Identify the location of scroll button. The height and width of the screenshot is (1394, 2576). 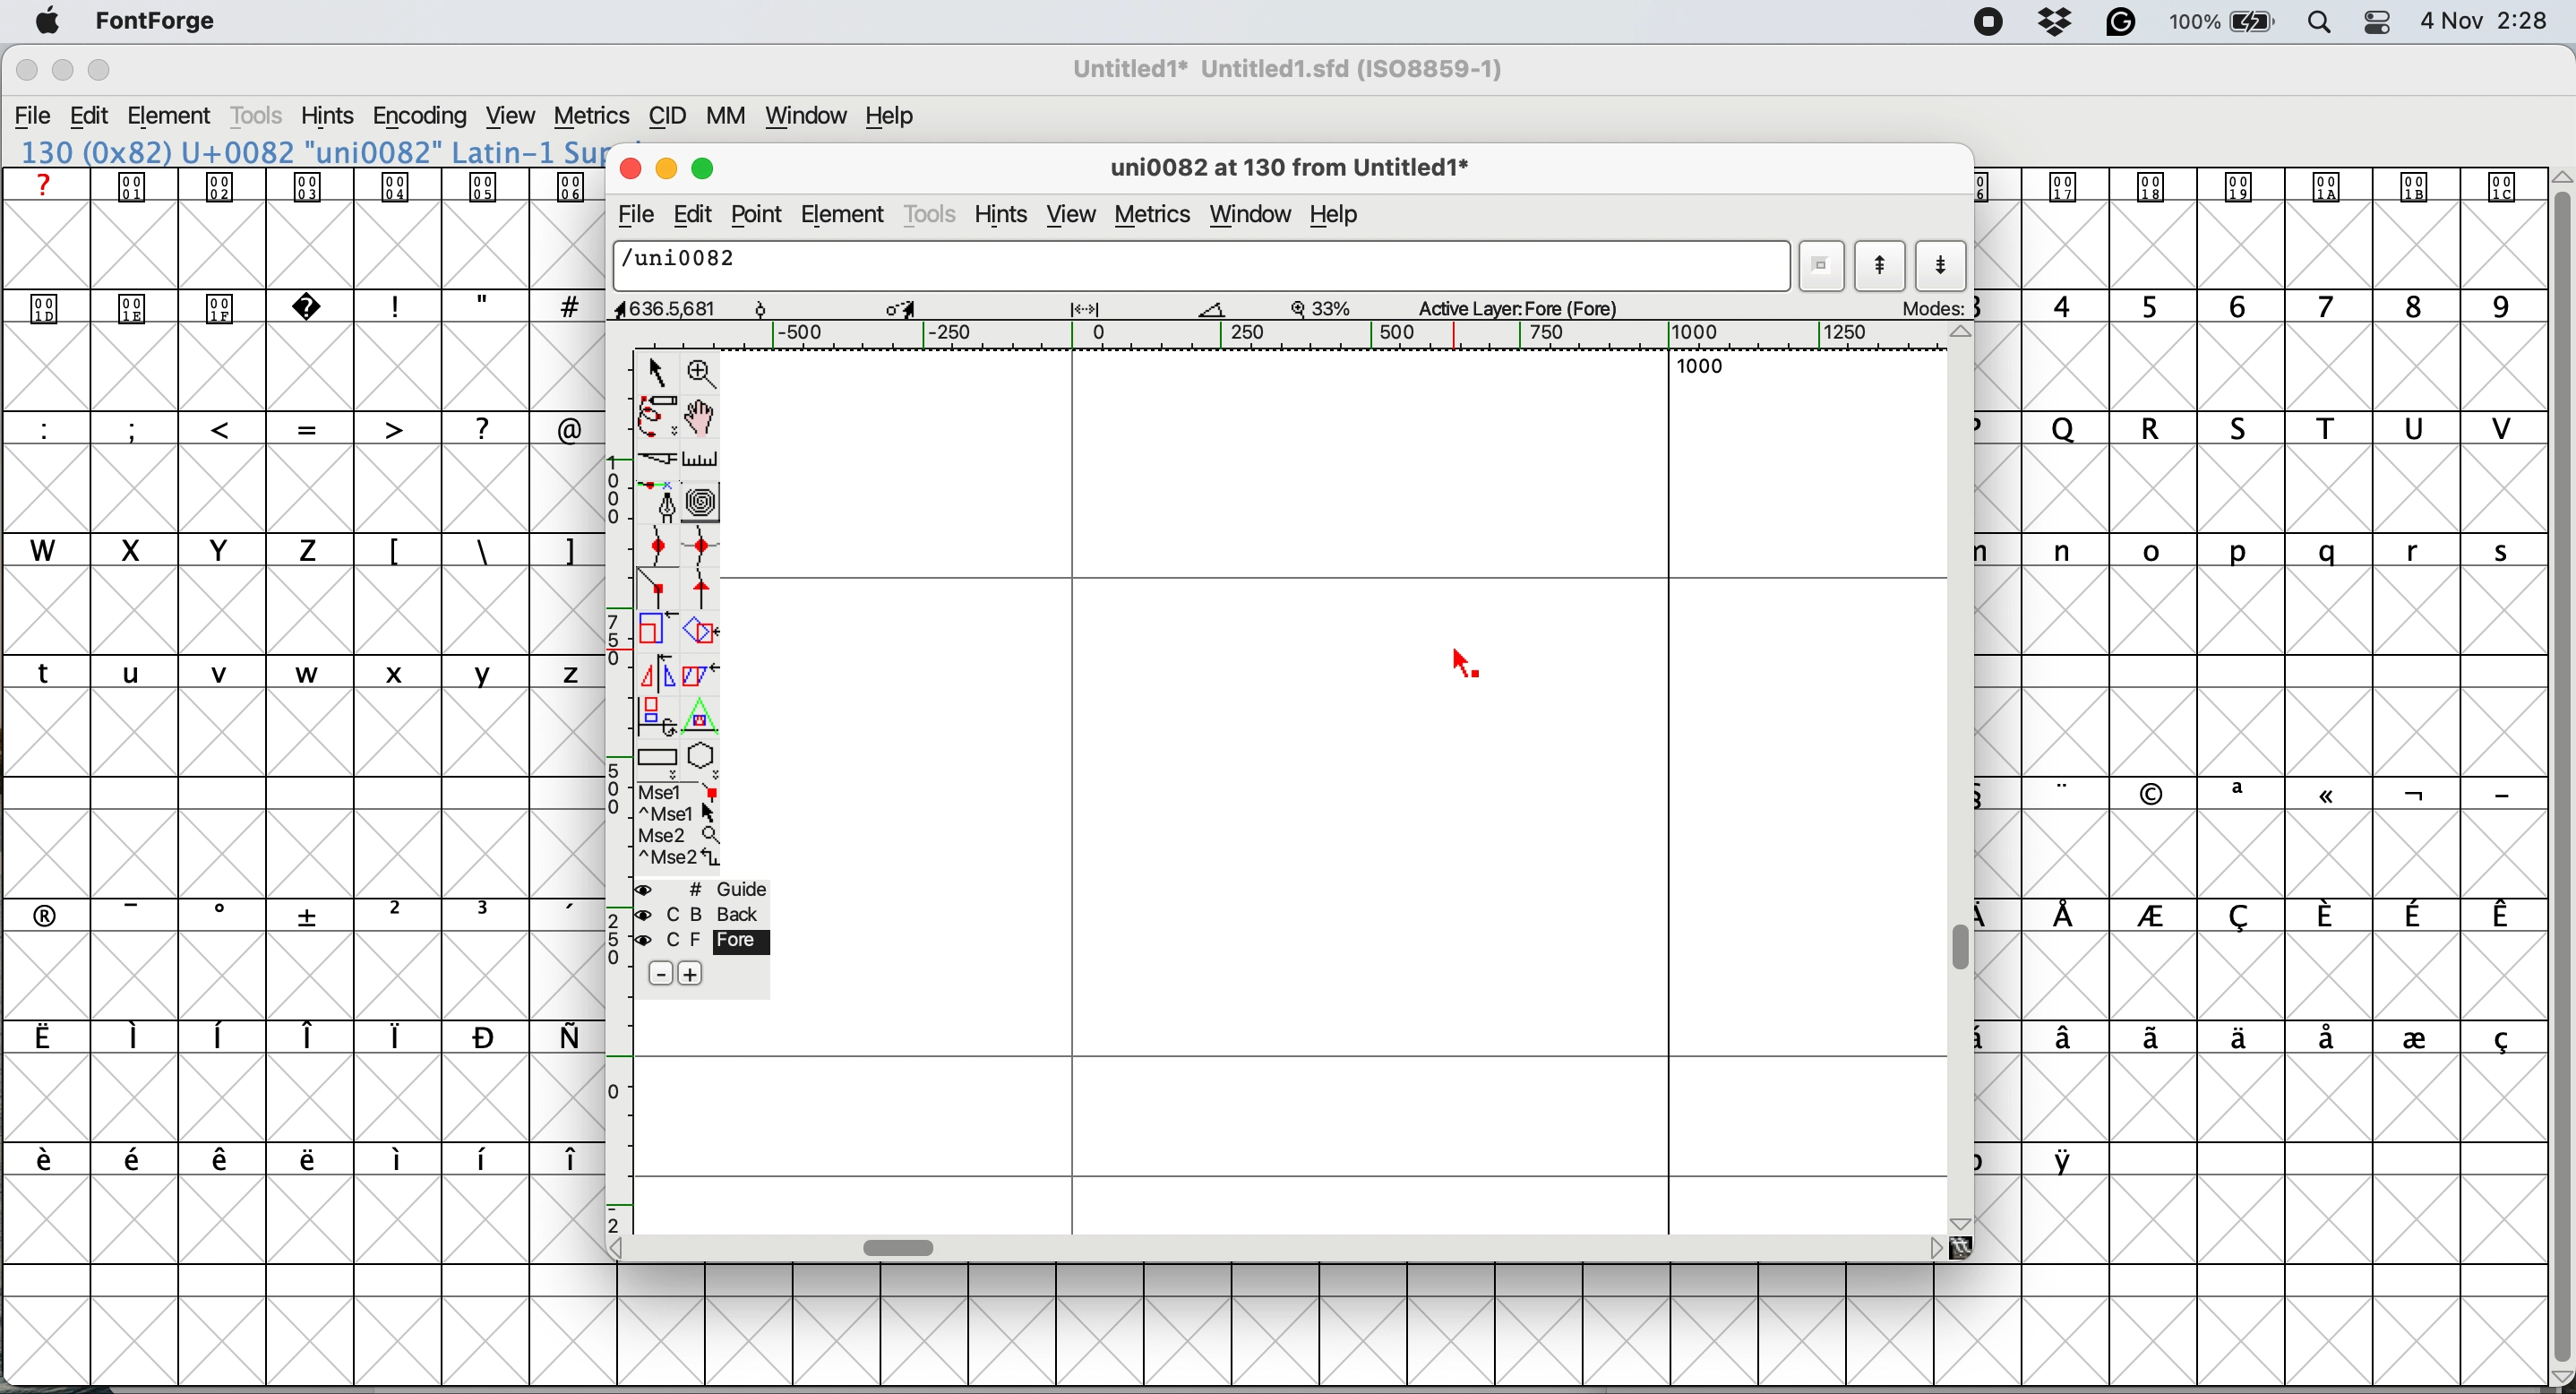
(1963, 1221).